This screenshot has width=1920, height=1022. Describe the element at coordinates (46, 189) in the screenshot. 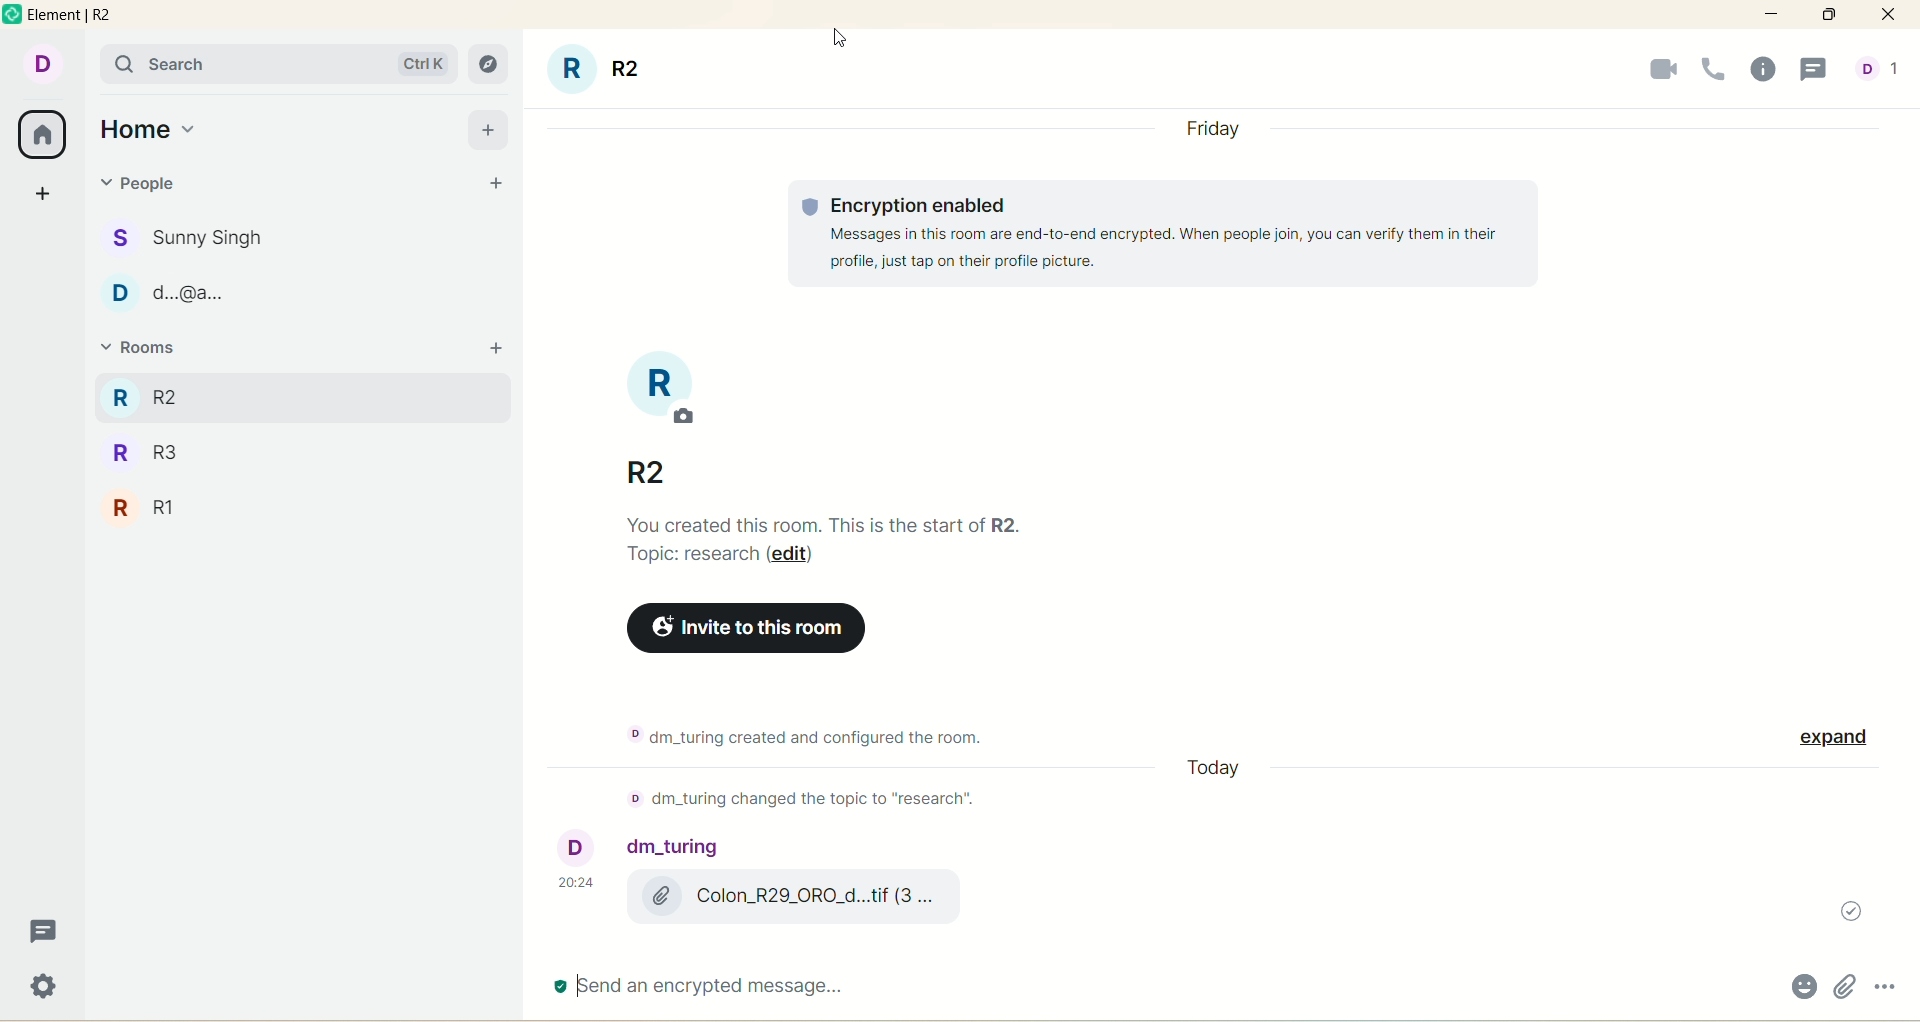

I see `create a space` at that location.